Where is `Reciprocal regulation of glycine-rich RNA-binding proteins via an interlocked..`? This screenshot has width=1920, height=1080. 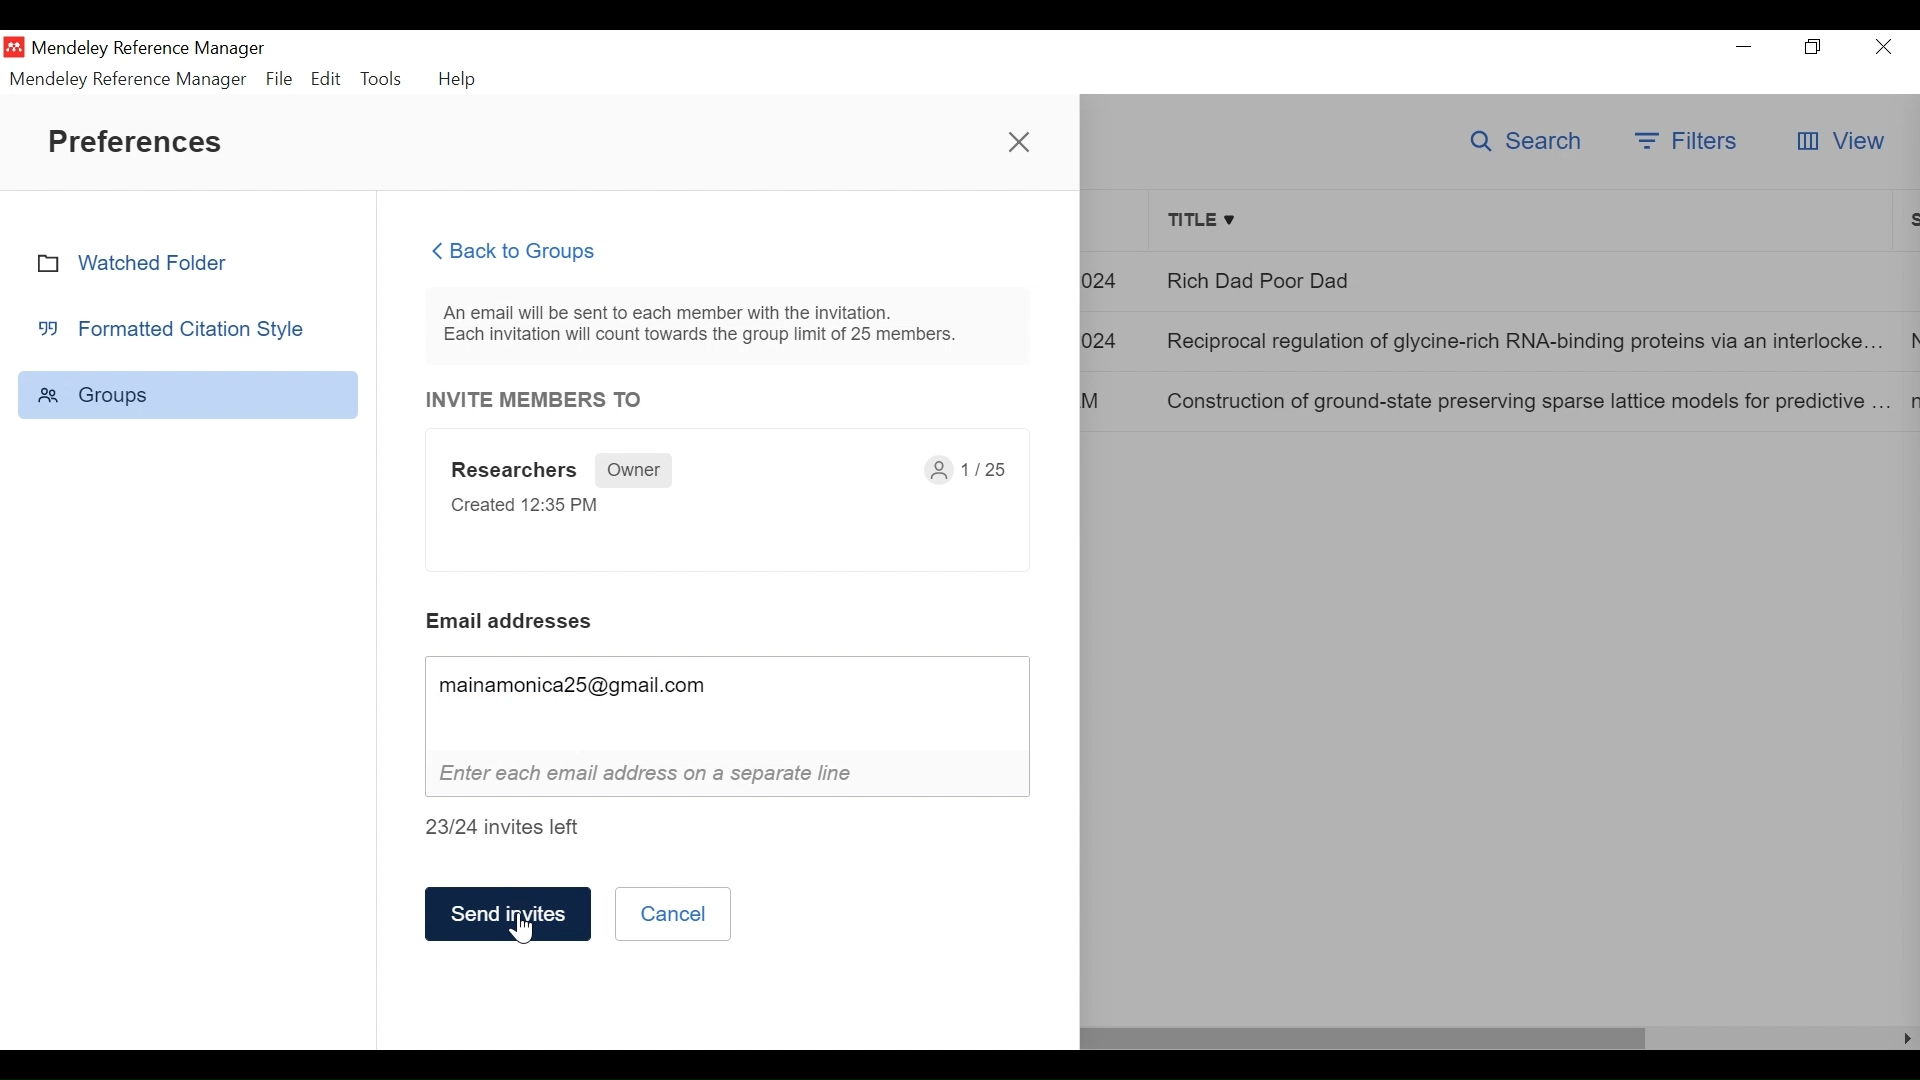
Reciprocal regulation of glycine-rich RNA-binding proteins via an interlocked.. is located at coordinates (1528, 339).